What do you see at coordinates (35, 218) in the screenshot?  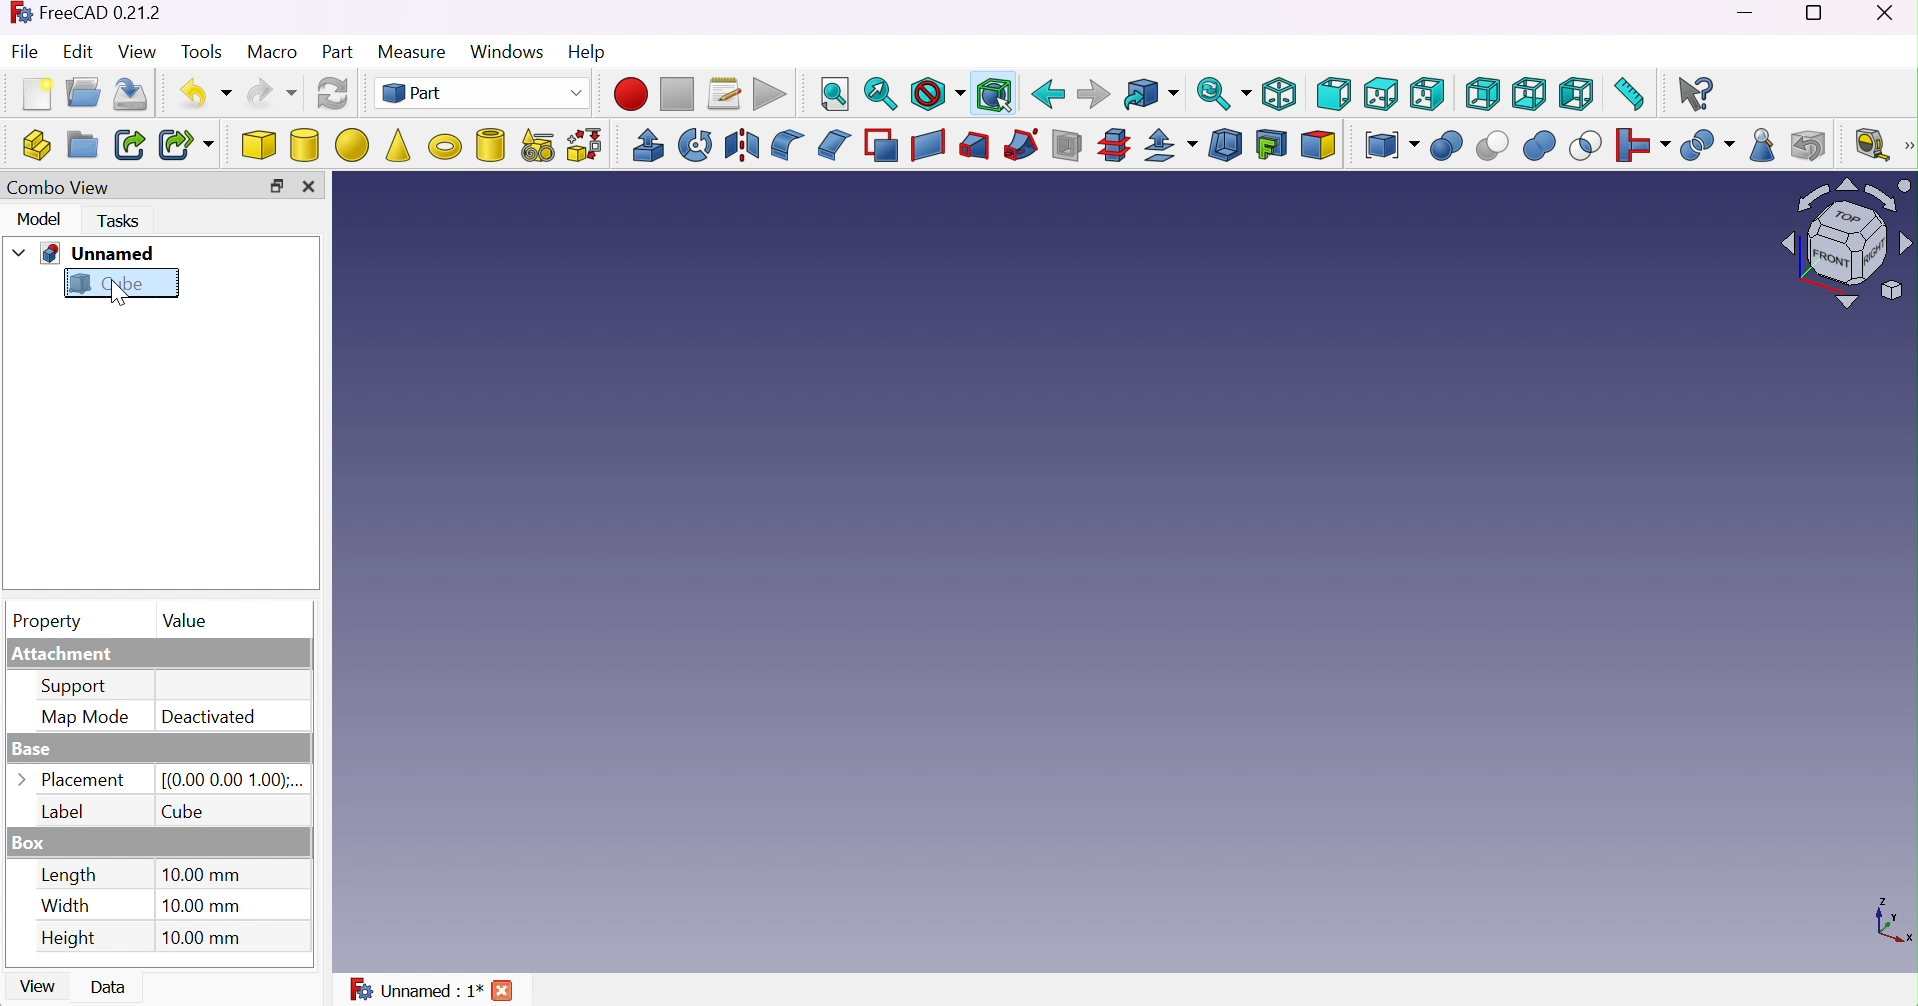 I see `Model` at bounding box center [35, 218].